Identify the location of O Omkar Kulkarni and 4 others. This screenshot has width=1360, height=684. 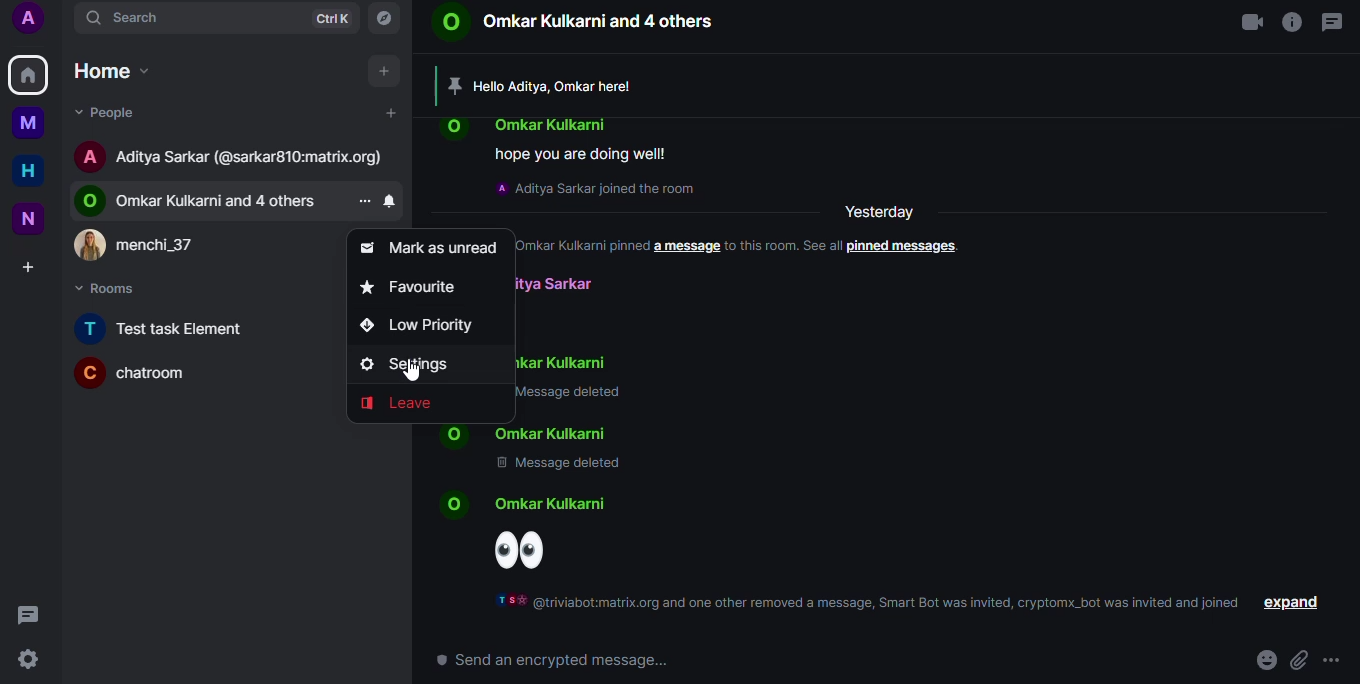
(576, 24).